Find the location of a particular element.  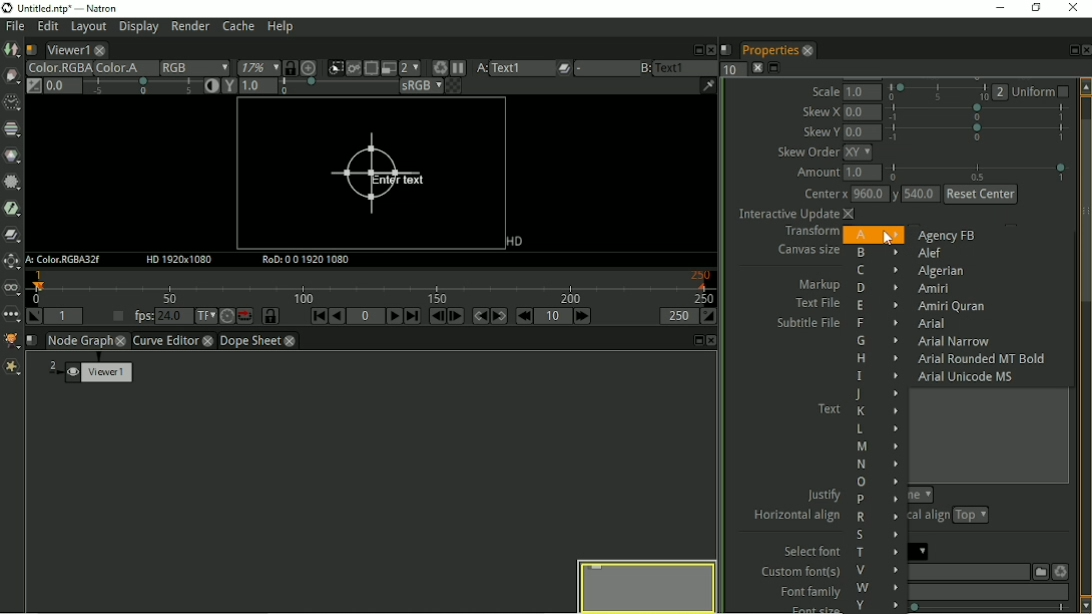

R is located at coordinates (878, 517).